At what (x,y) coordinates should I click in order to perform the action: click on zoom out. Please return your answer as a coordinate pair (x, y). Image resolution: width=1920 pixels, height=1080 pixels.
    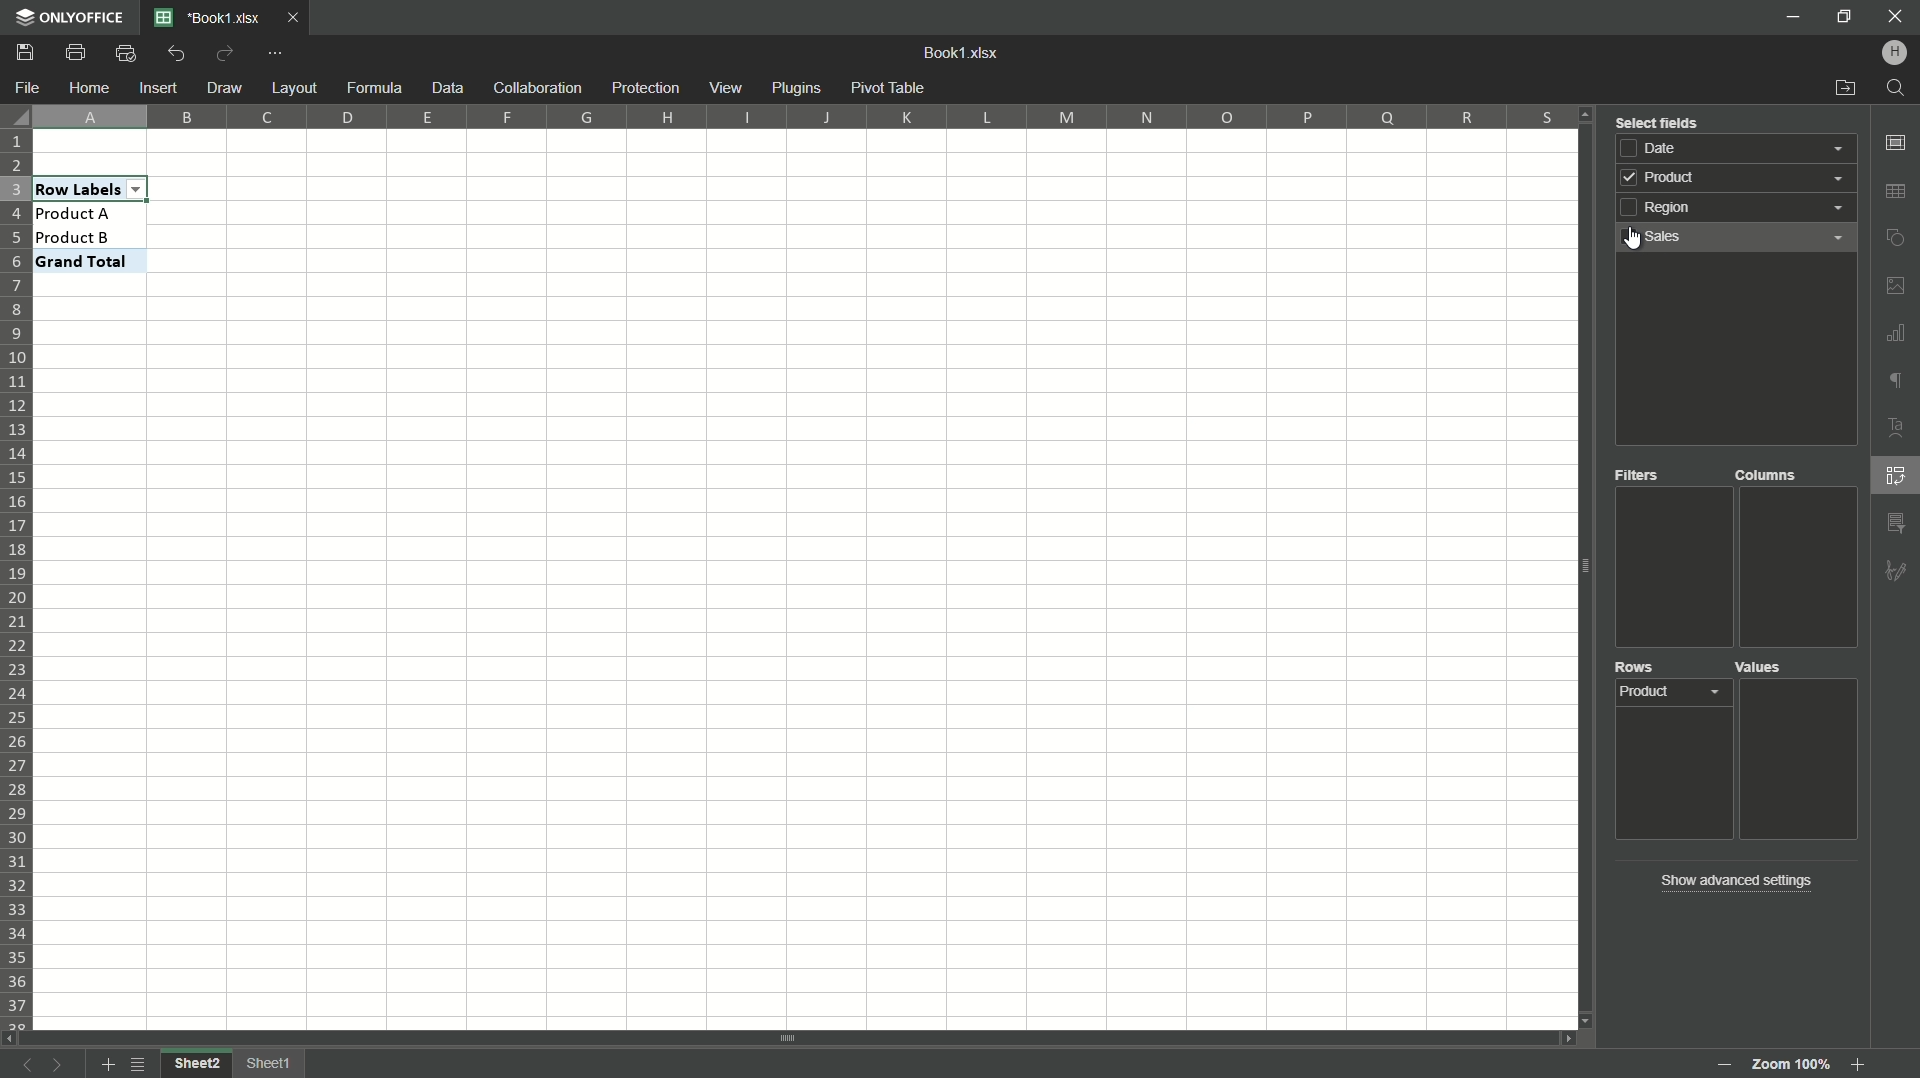
    Looking at the image, I should click on (1721, 1065).